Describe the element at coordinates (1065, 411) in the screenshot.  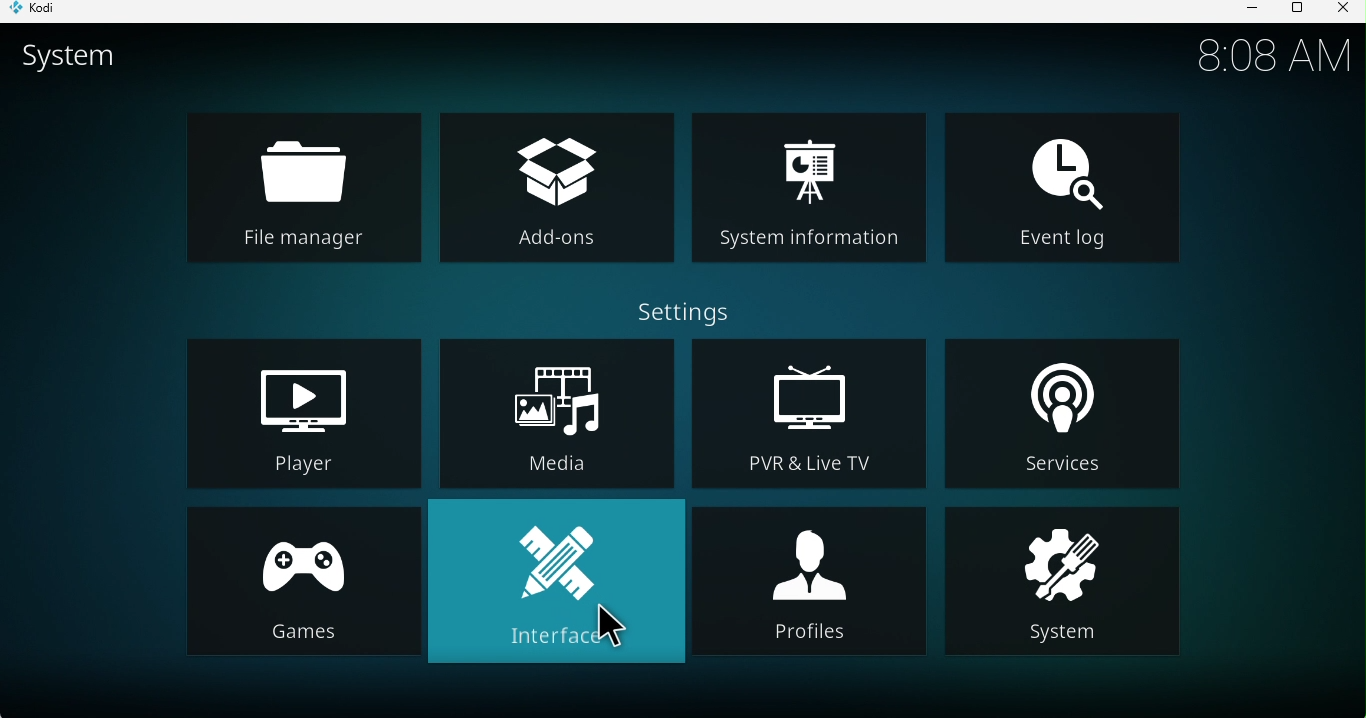
I see `Services` at that location.